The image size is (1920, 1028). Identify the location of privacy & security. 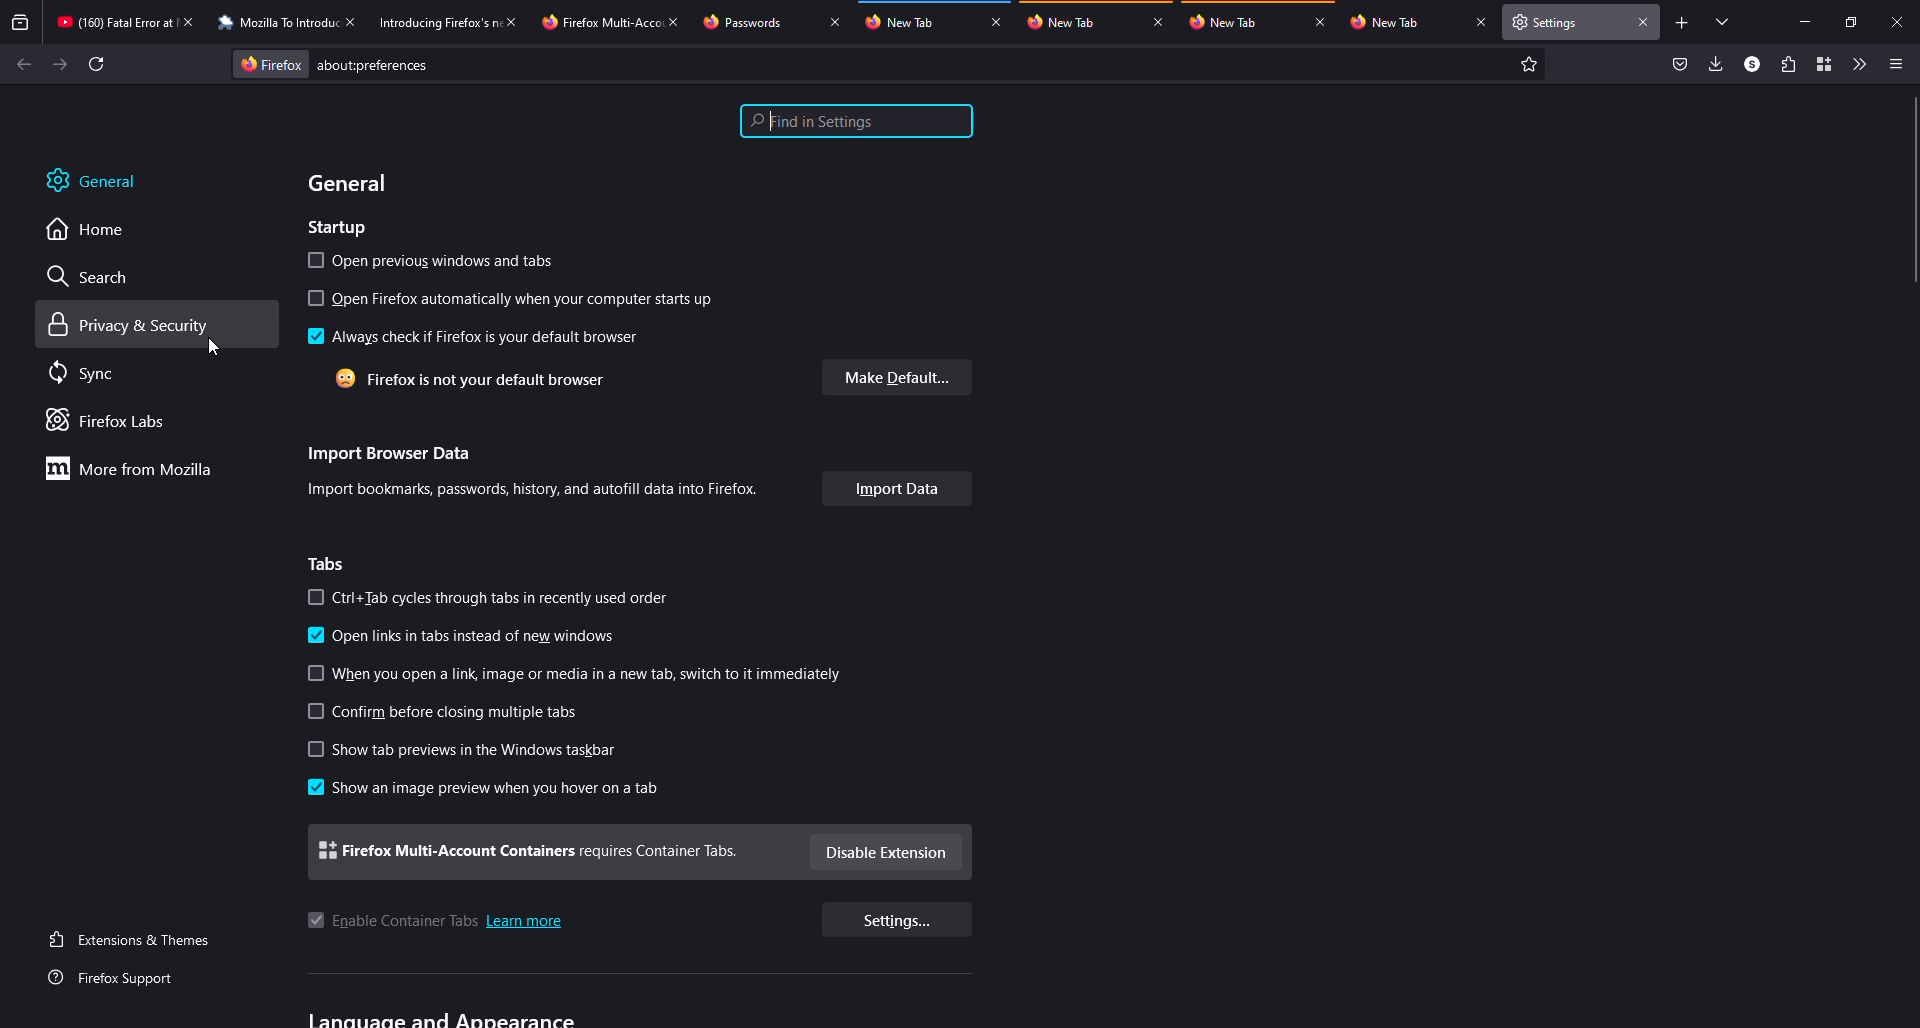
(133, 325).